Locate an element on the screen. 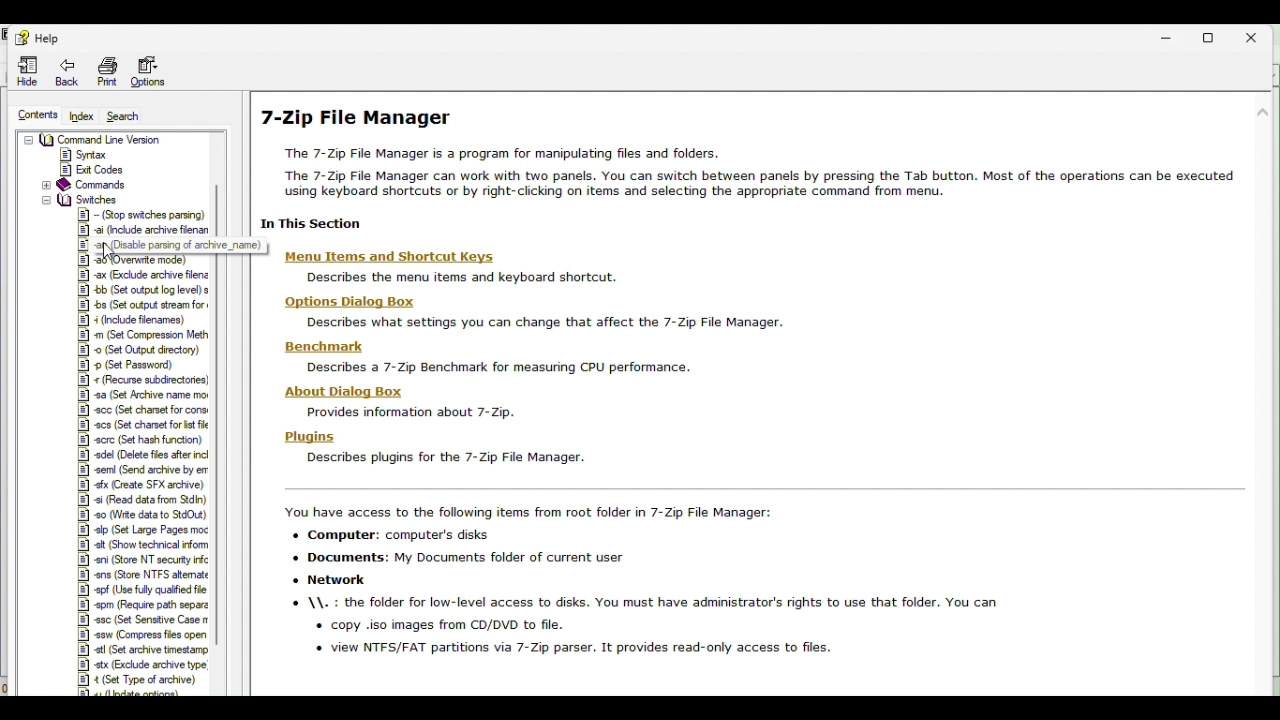 The height and width of the screenshot is (720, 1280). [#8] 2 (Show technical inform is located at coordinates (140, 544).